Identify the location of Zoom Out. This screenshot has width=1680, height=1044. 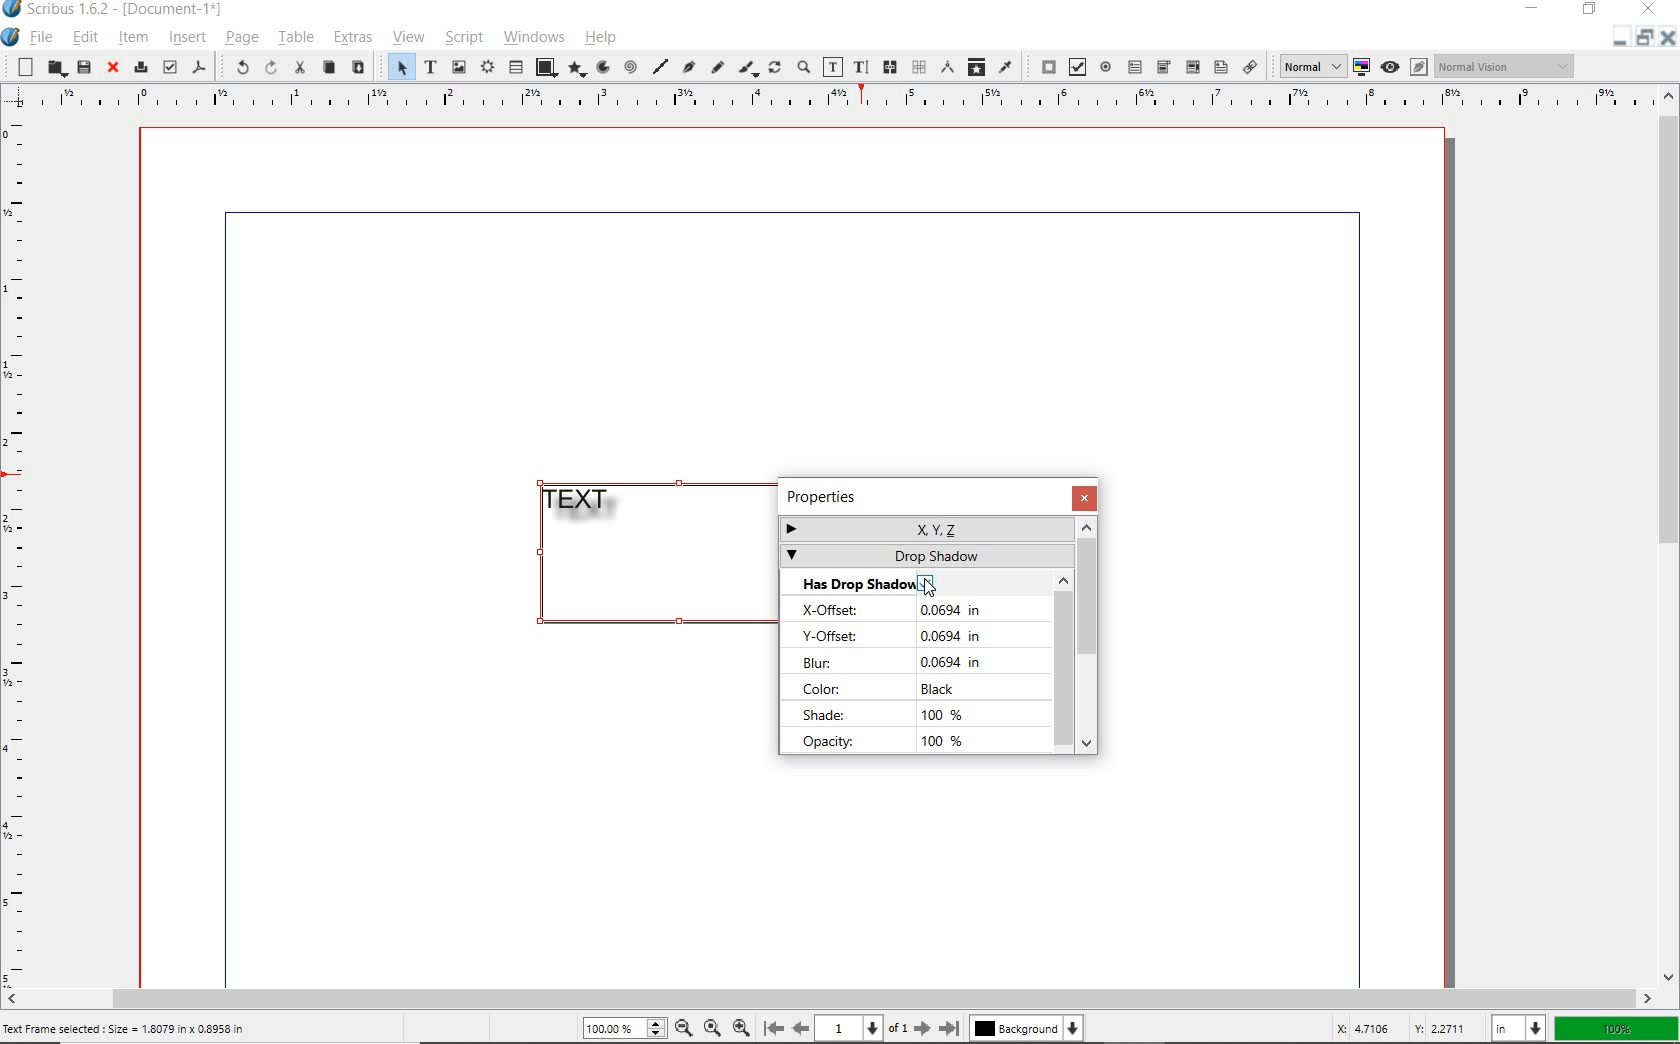
(685, 1030).